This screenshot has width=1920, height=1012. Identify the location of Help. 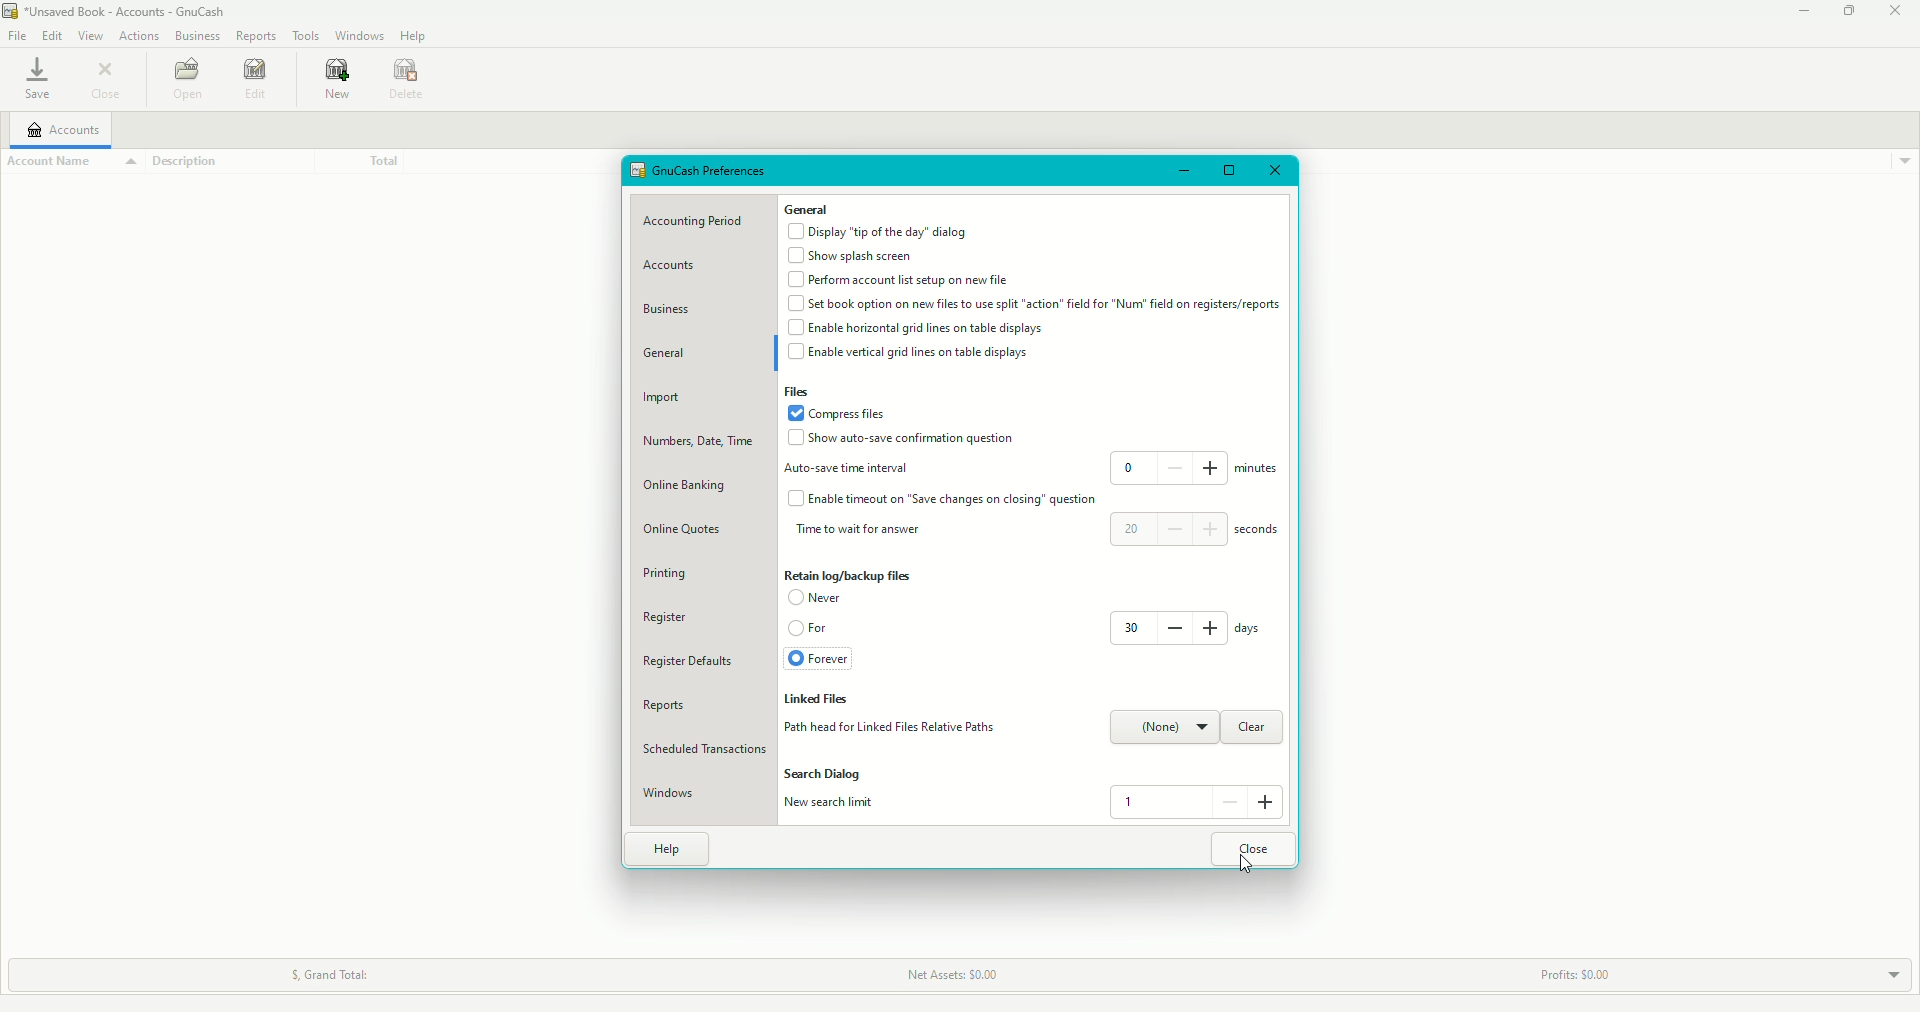
(416, 36).